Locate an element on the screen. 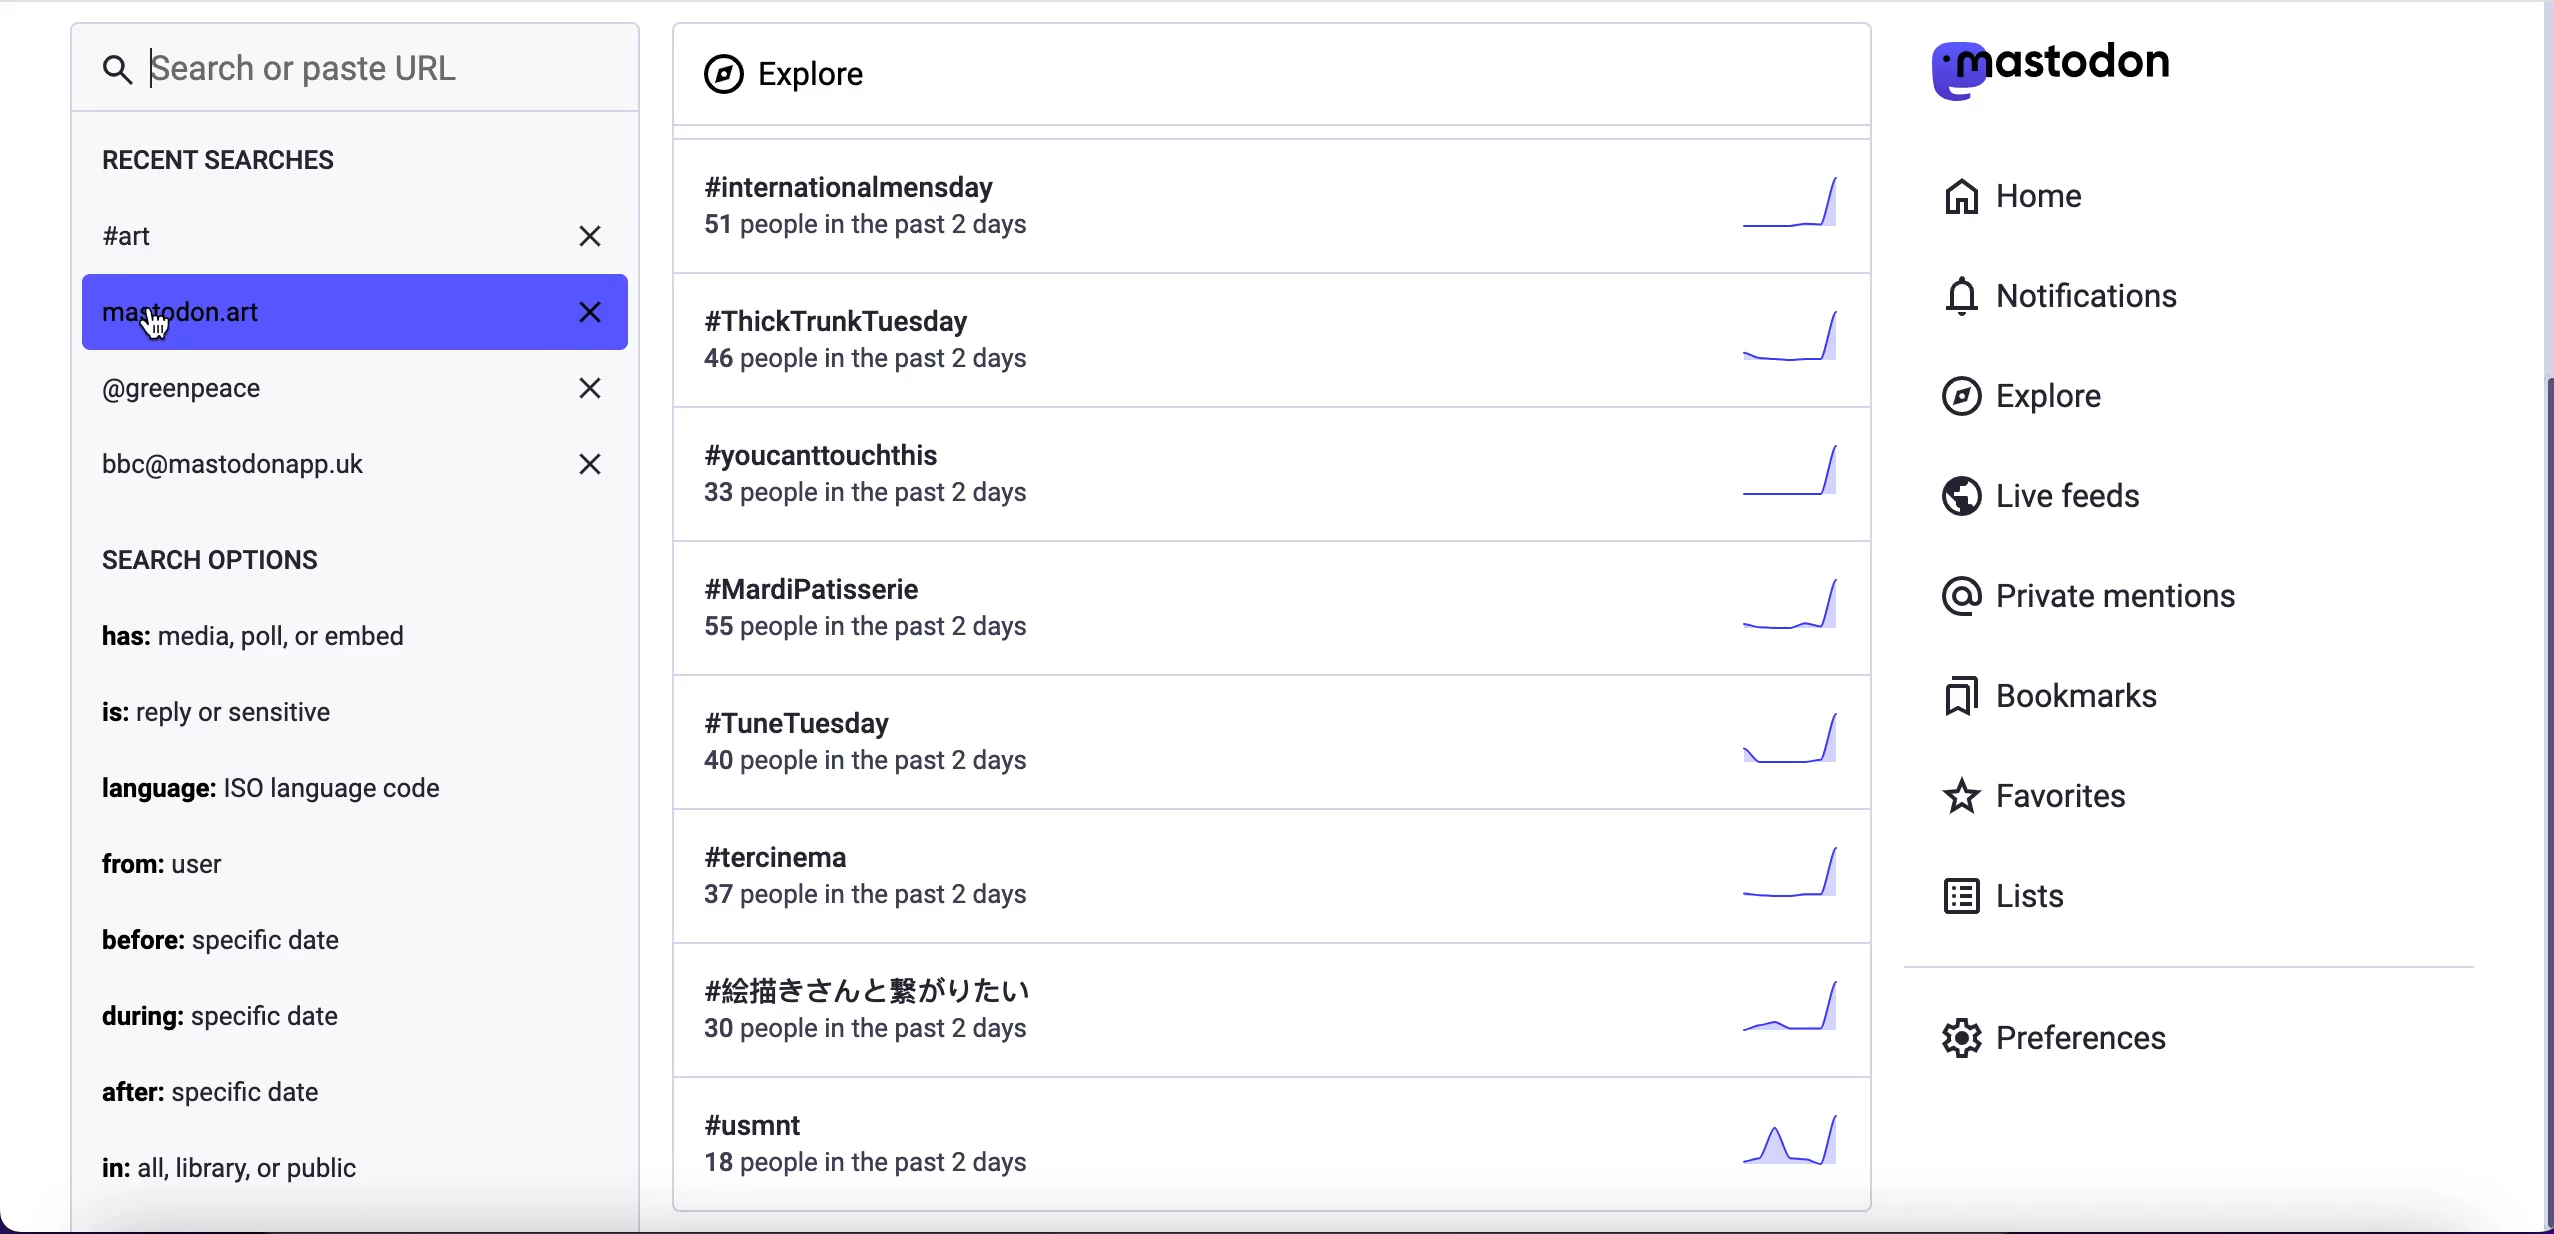 This screenshot has width=2554, height=1234. before: specific dat is located at coordinates (228, 939).